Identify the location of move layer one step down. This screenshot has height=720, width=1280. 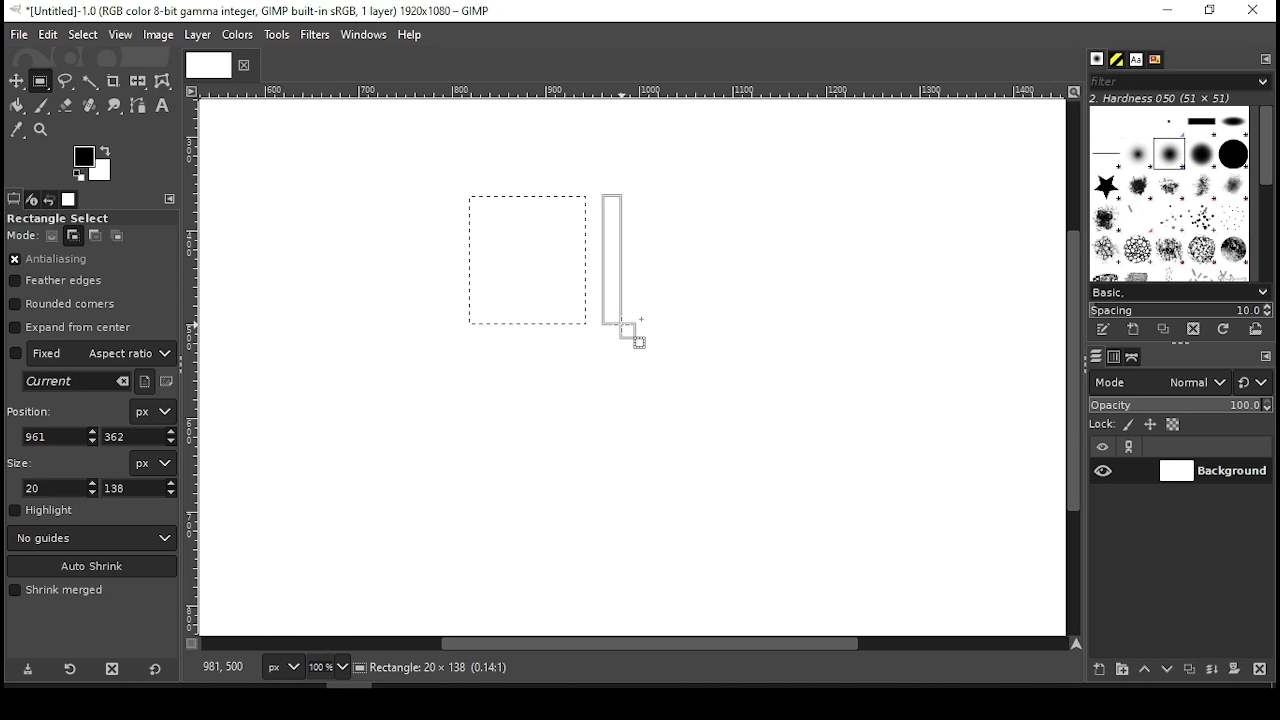
(1168, 671).